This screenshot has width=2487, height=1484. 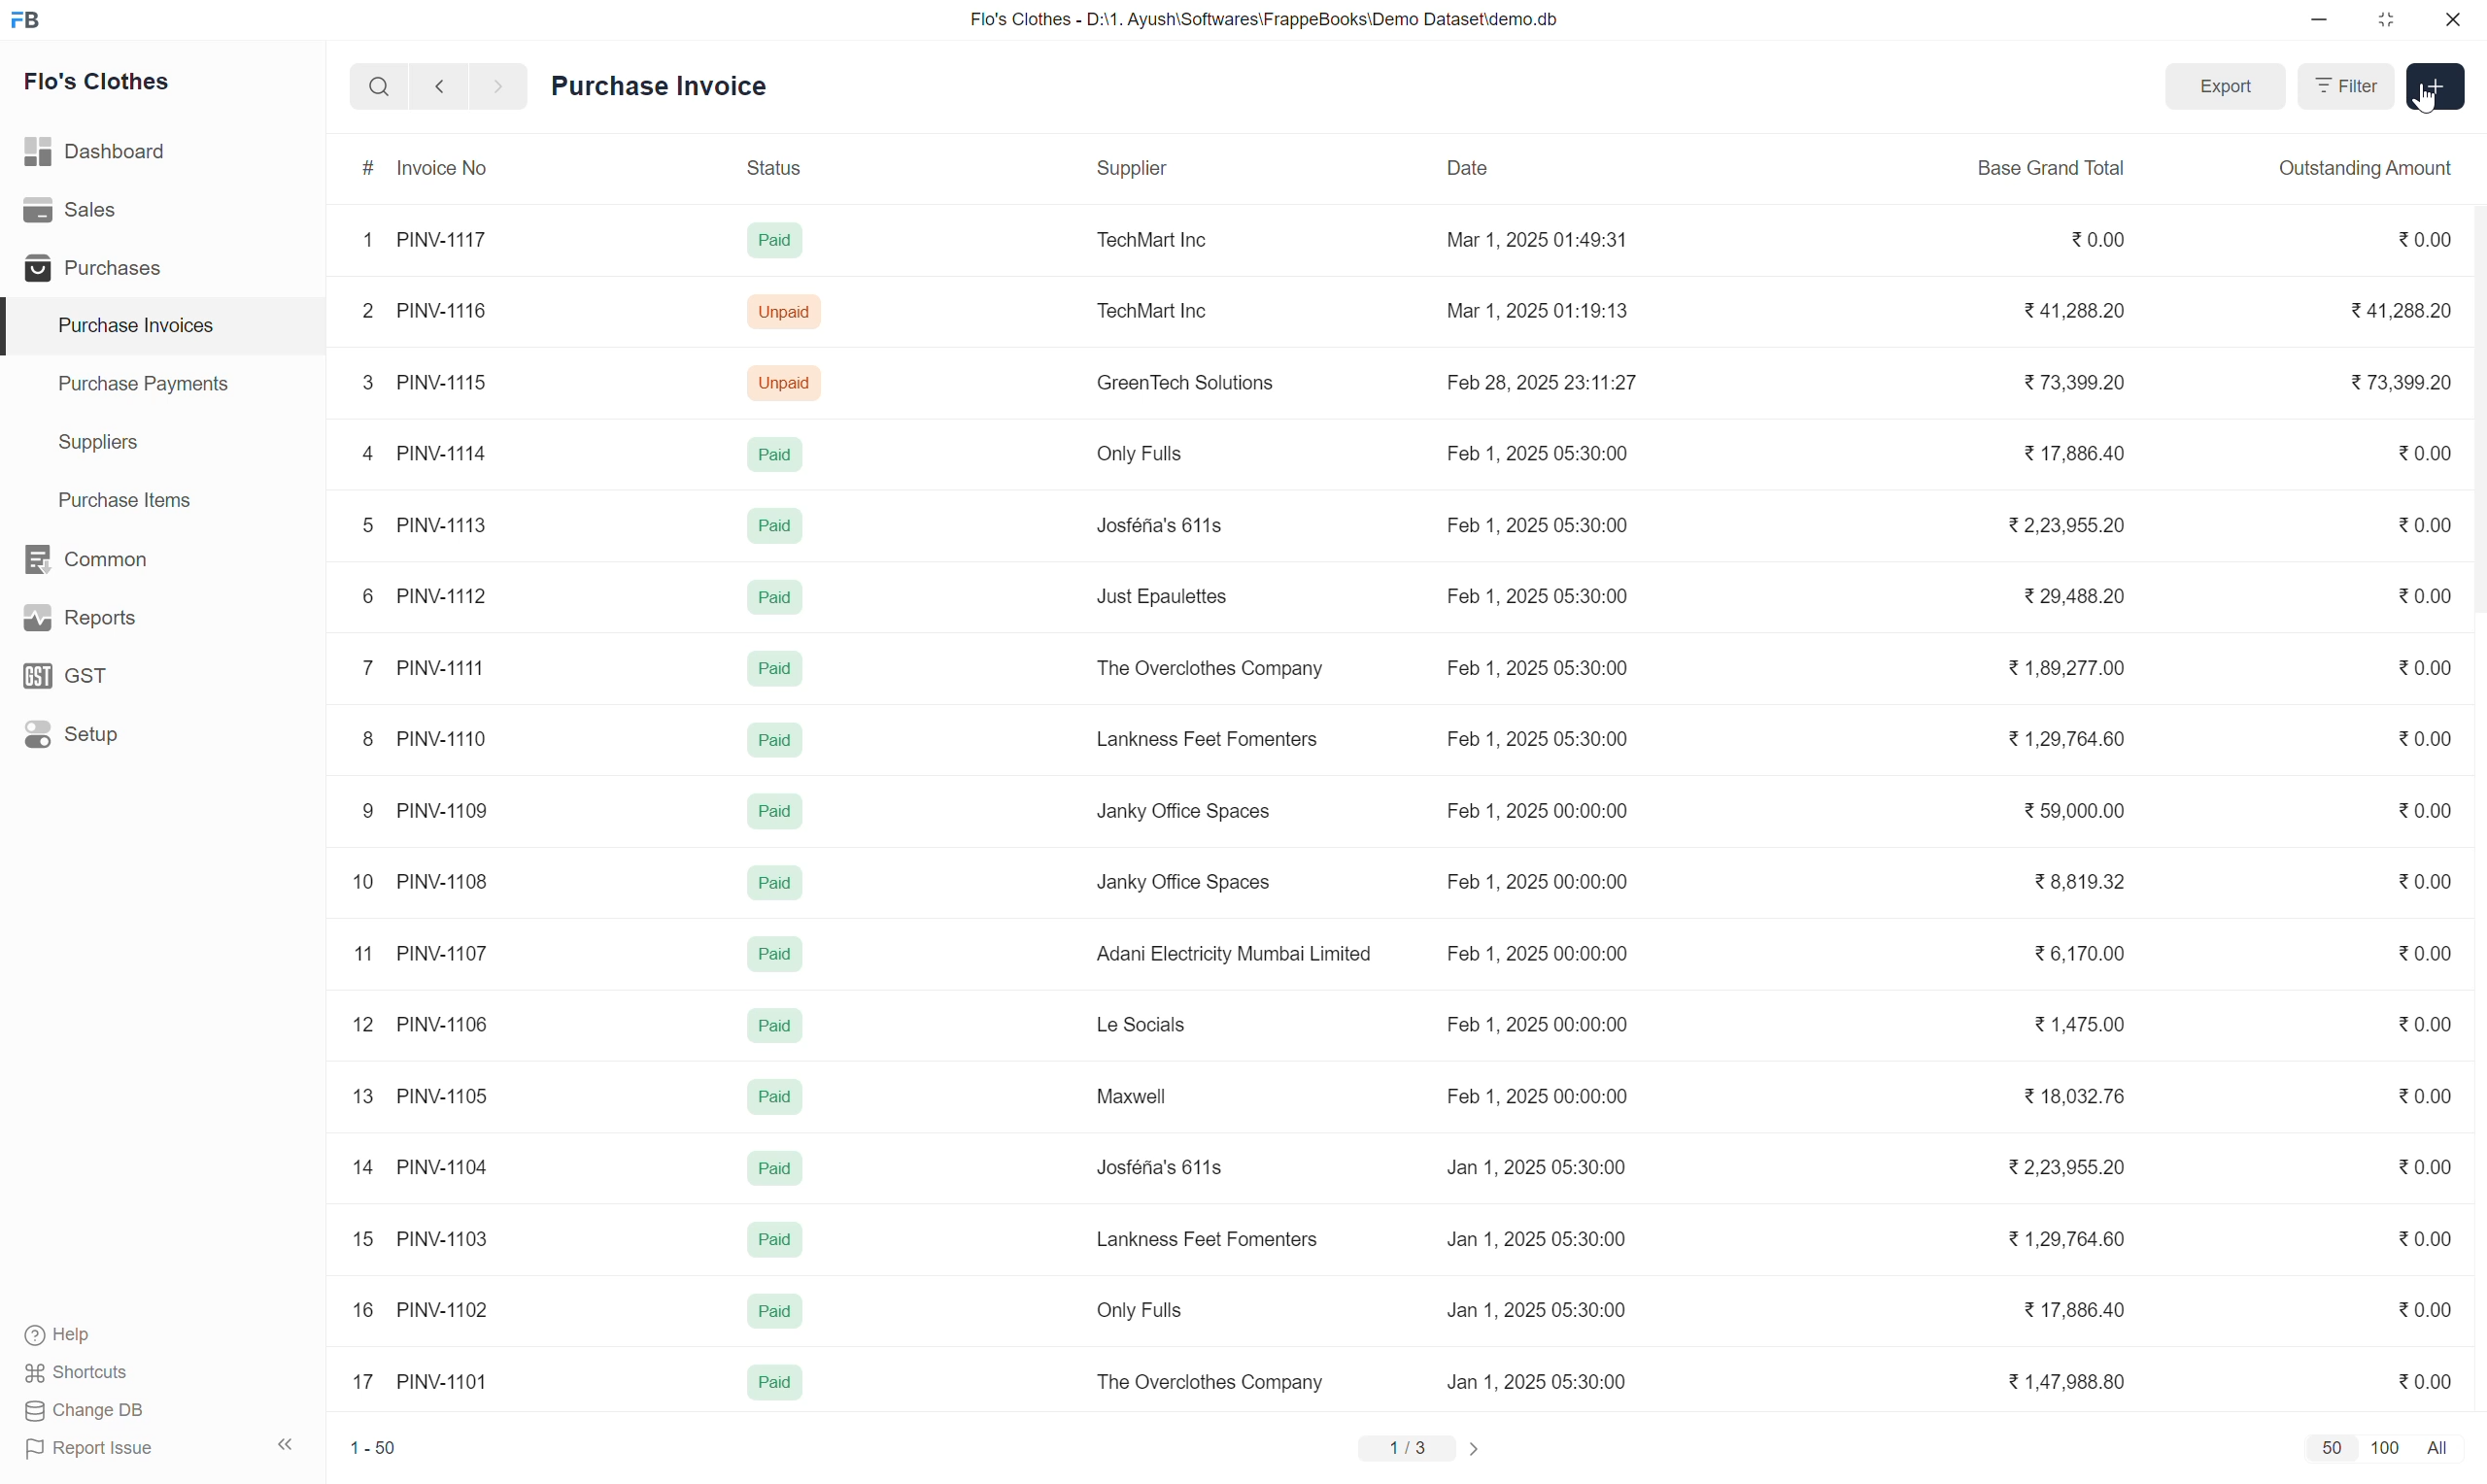 What do you see at coordinates (425, 310) in the screenshot?
I see `2 PINV-1116` at bounding box center [425, 310].